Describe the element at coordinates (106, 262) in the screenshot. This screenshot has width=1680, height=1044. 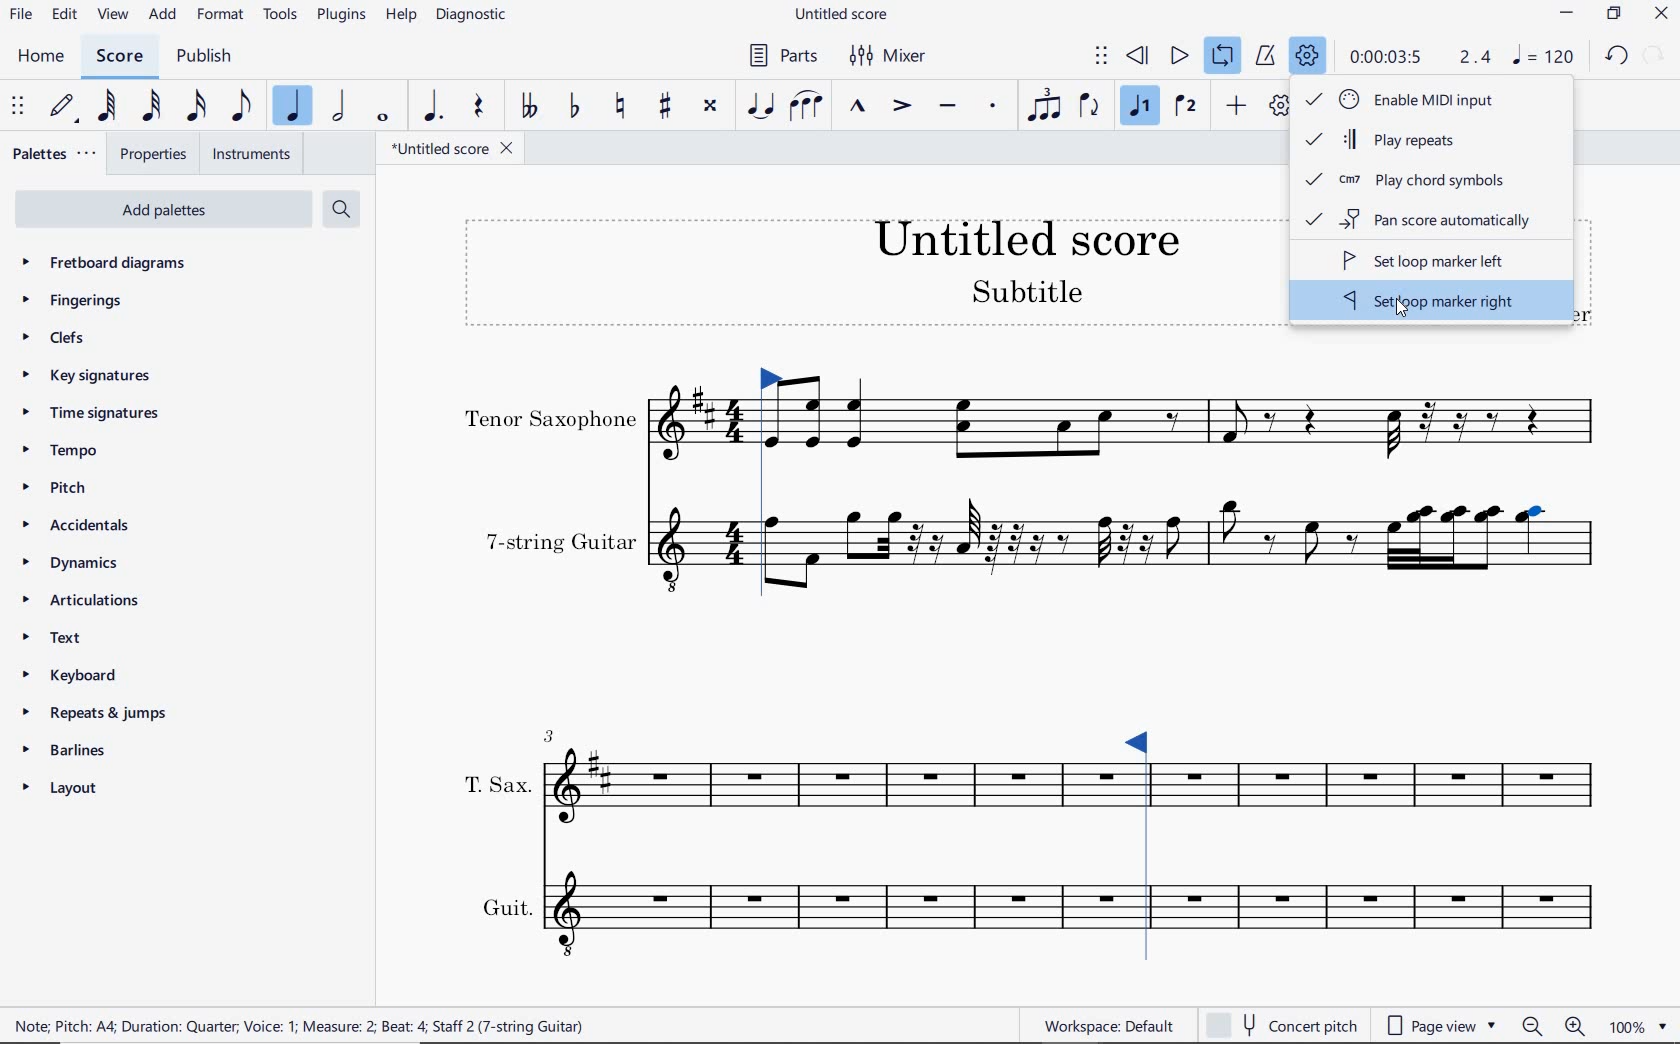
I see `FRETBOARD DIAGRAMS` at that location.